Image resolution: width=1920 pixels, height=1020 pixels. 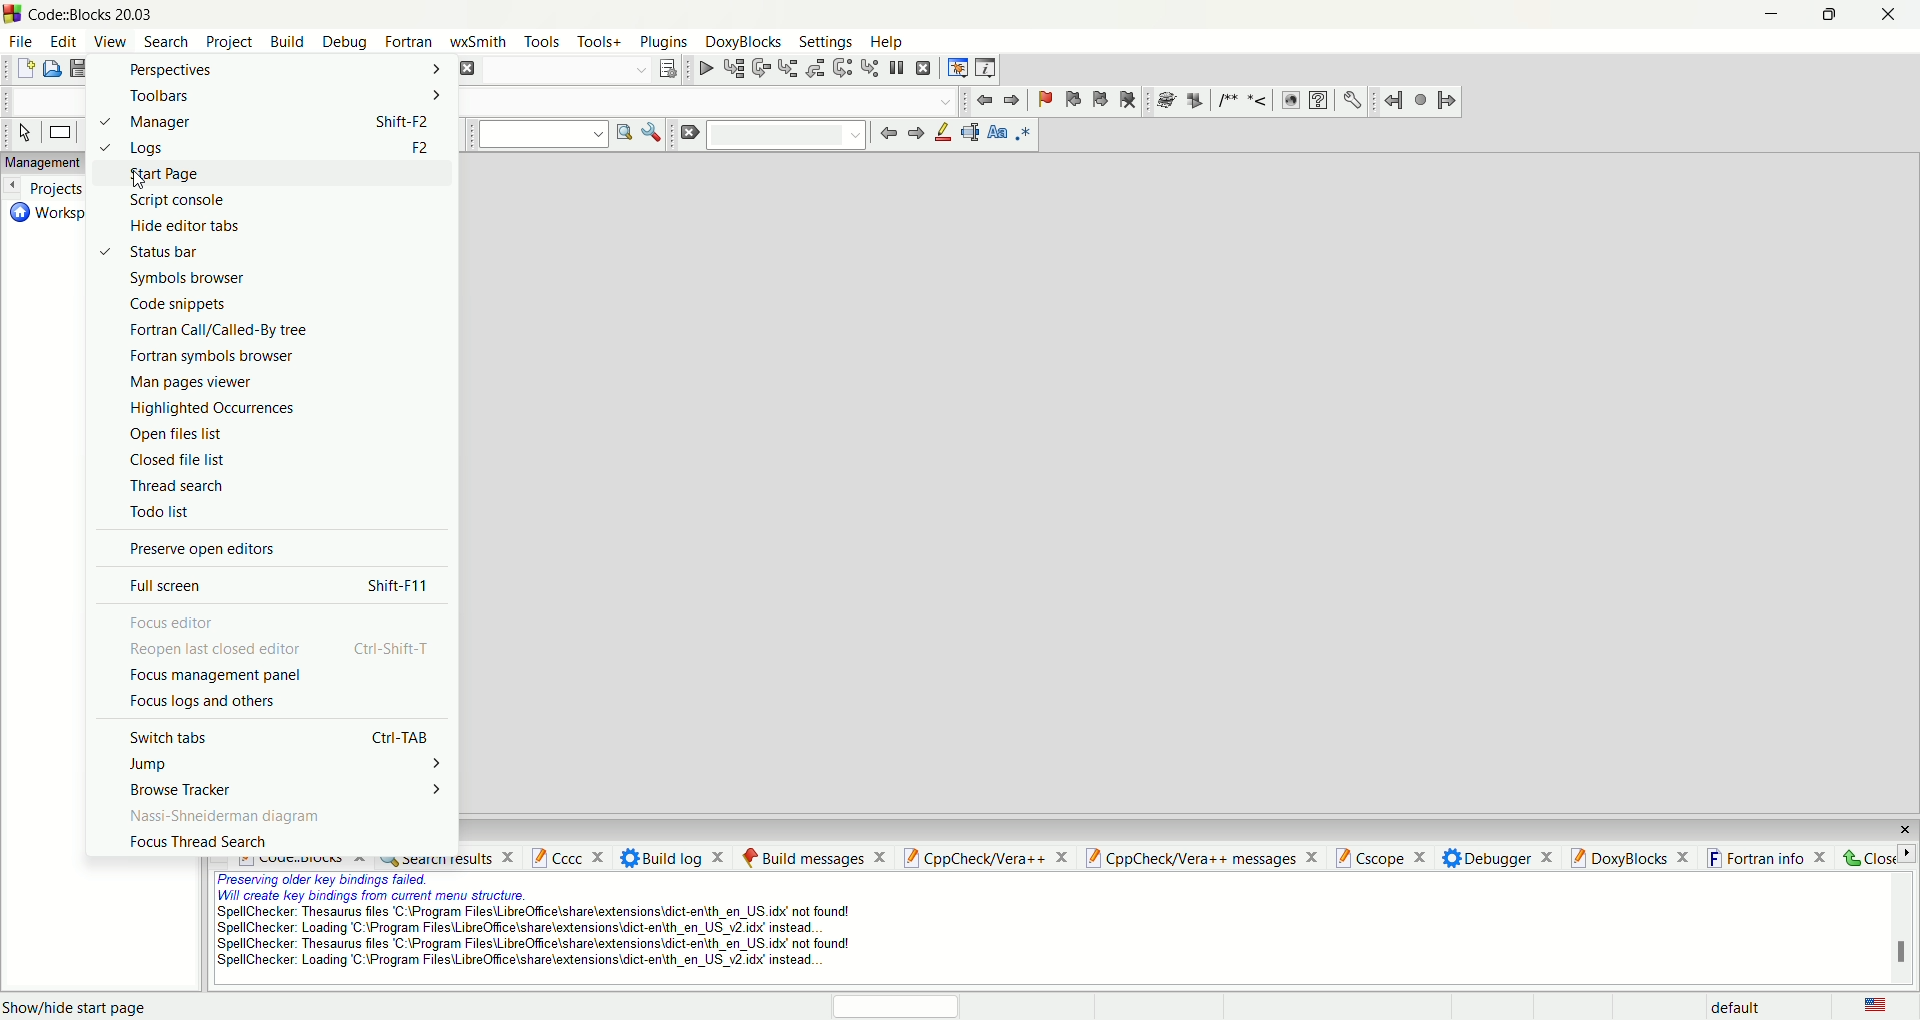 What do you see at coordinates (227, 332) in the screenshot?
I see `fortan call` at bounding box center [227, 332].